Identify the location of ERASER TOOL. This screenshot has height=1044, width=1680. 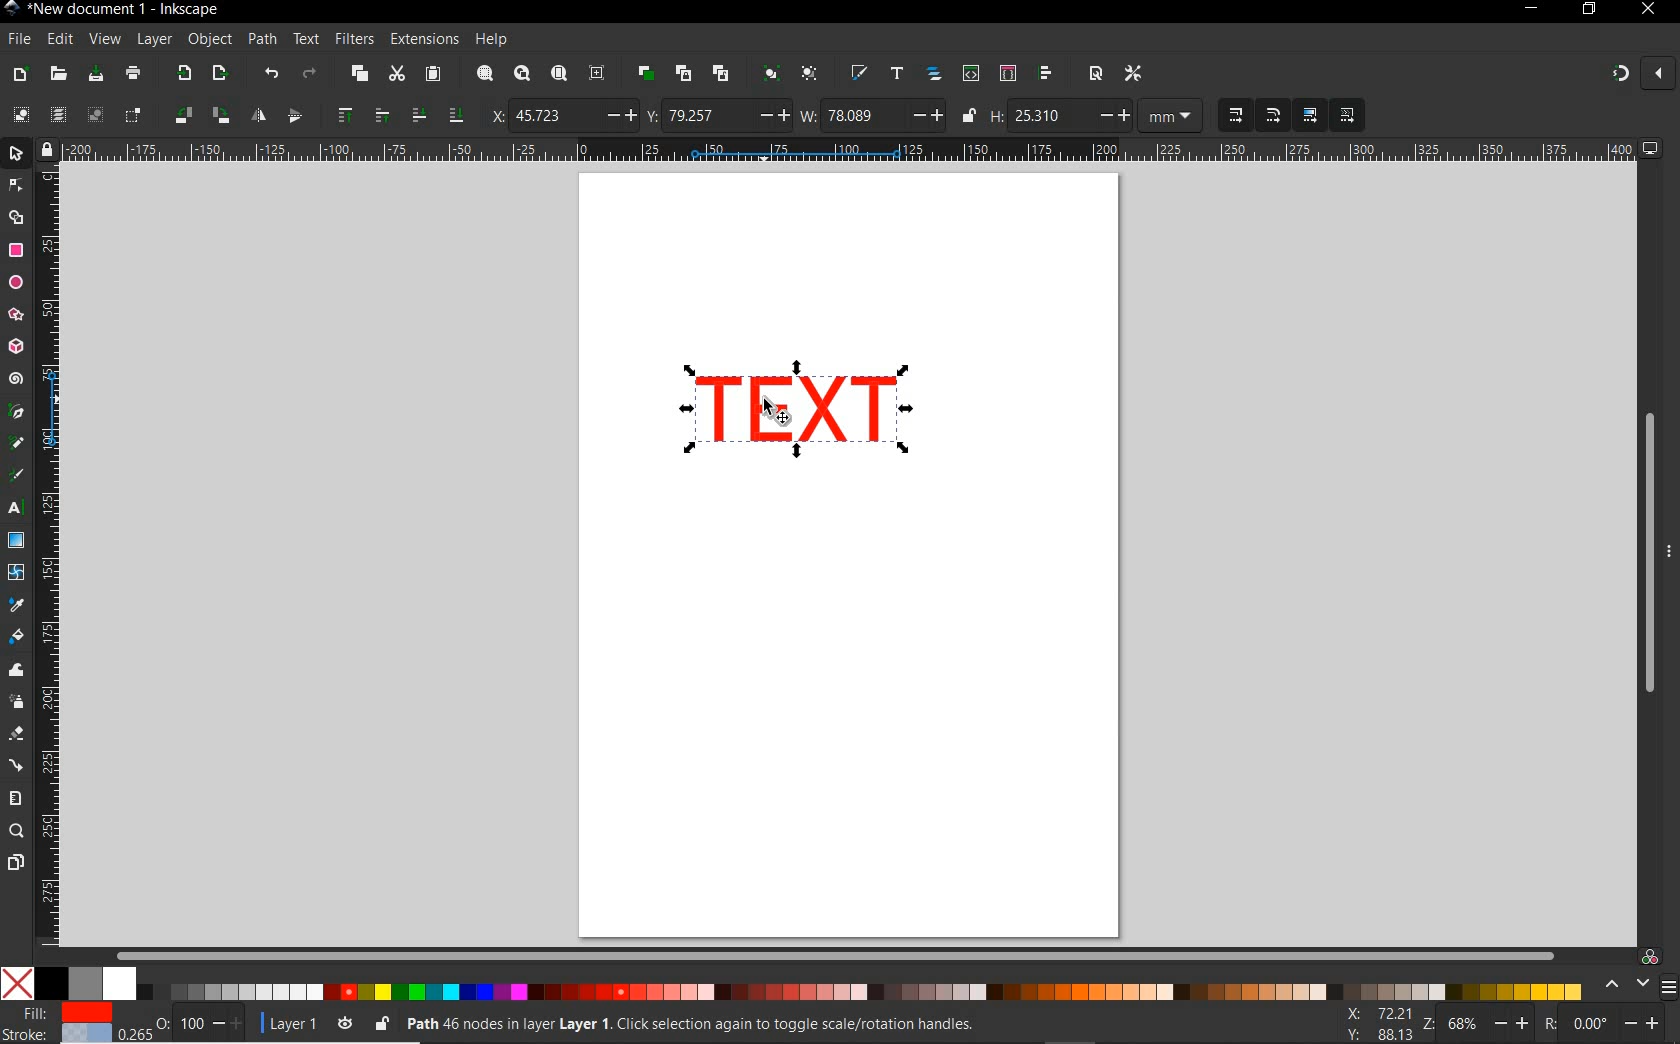
(18, 734).